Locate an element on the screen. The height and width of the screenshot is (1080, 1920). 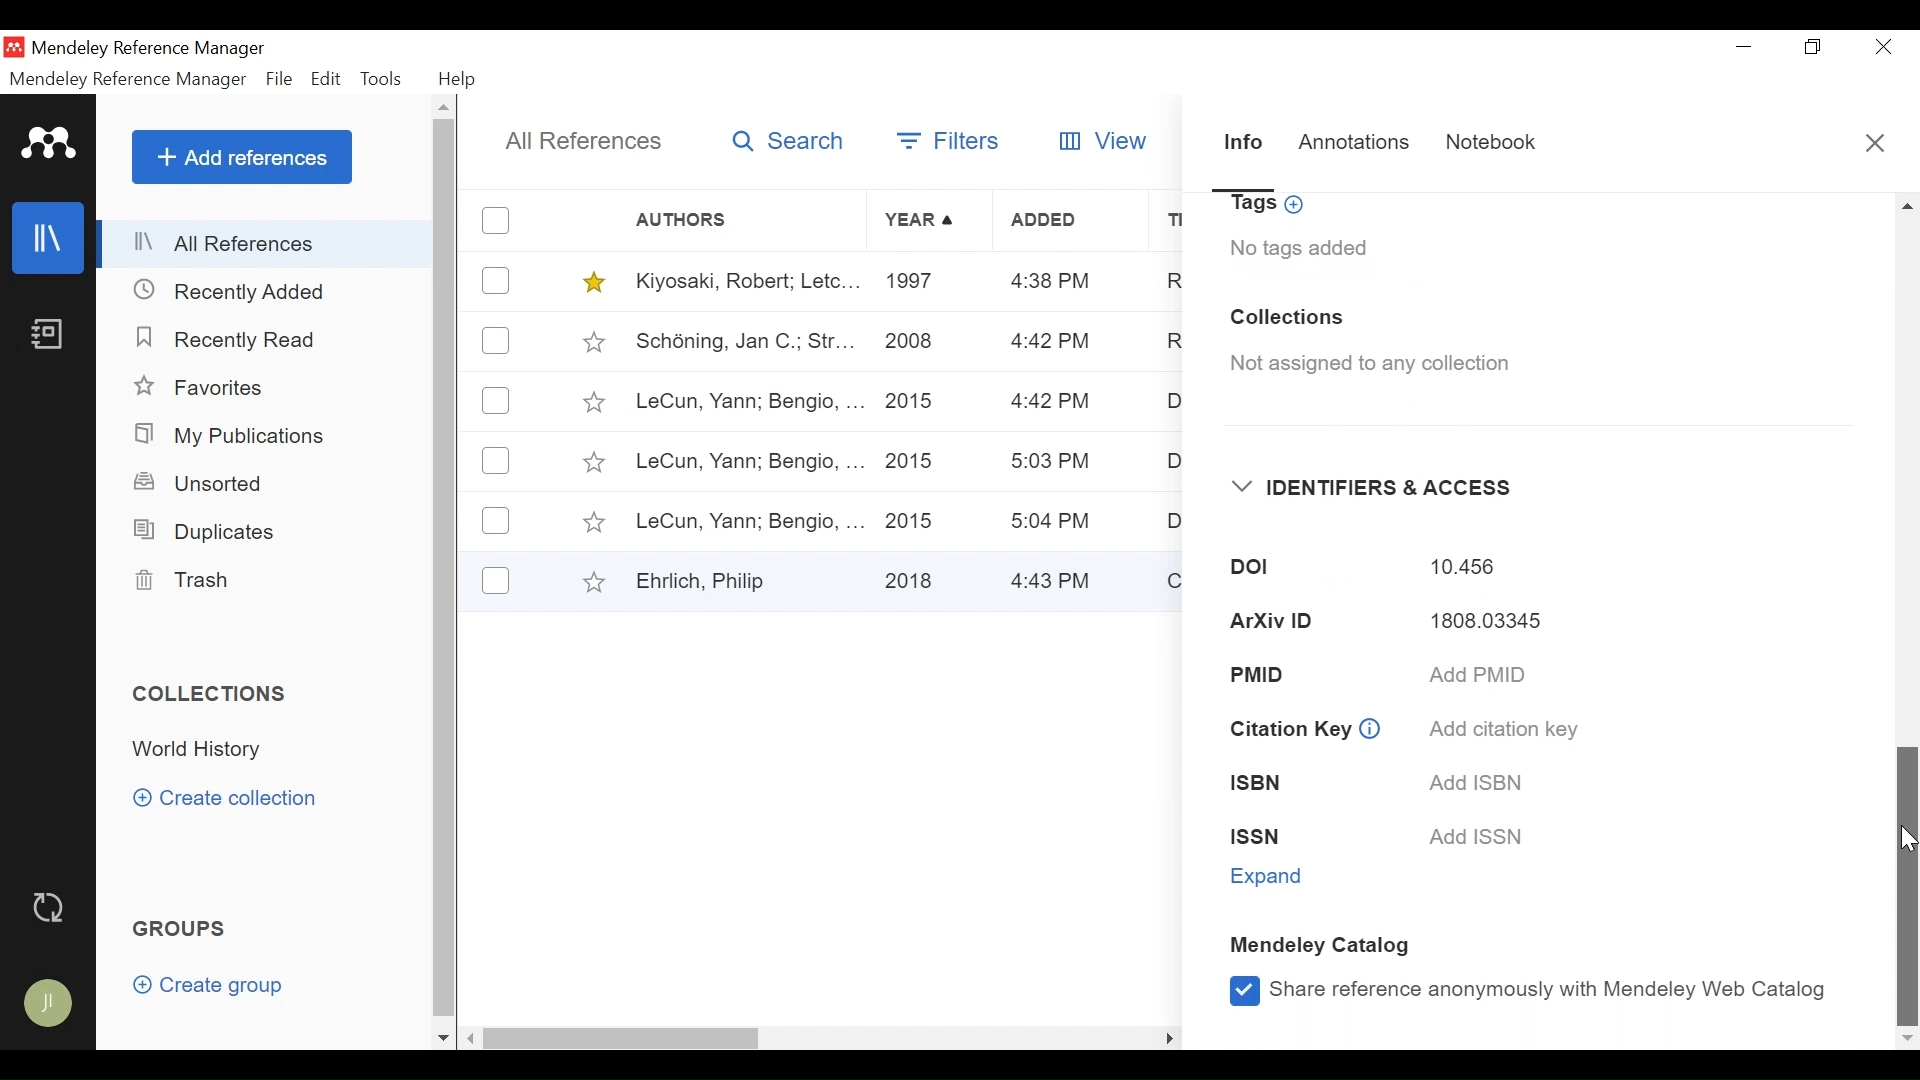
(un)select is located at coordinates (497, 280).